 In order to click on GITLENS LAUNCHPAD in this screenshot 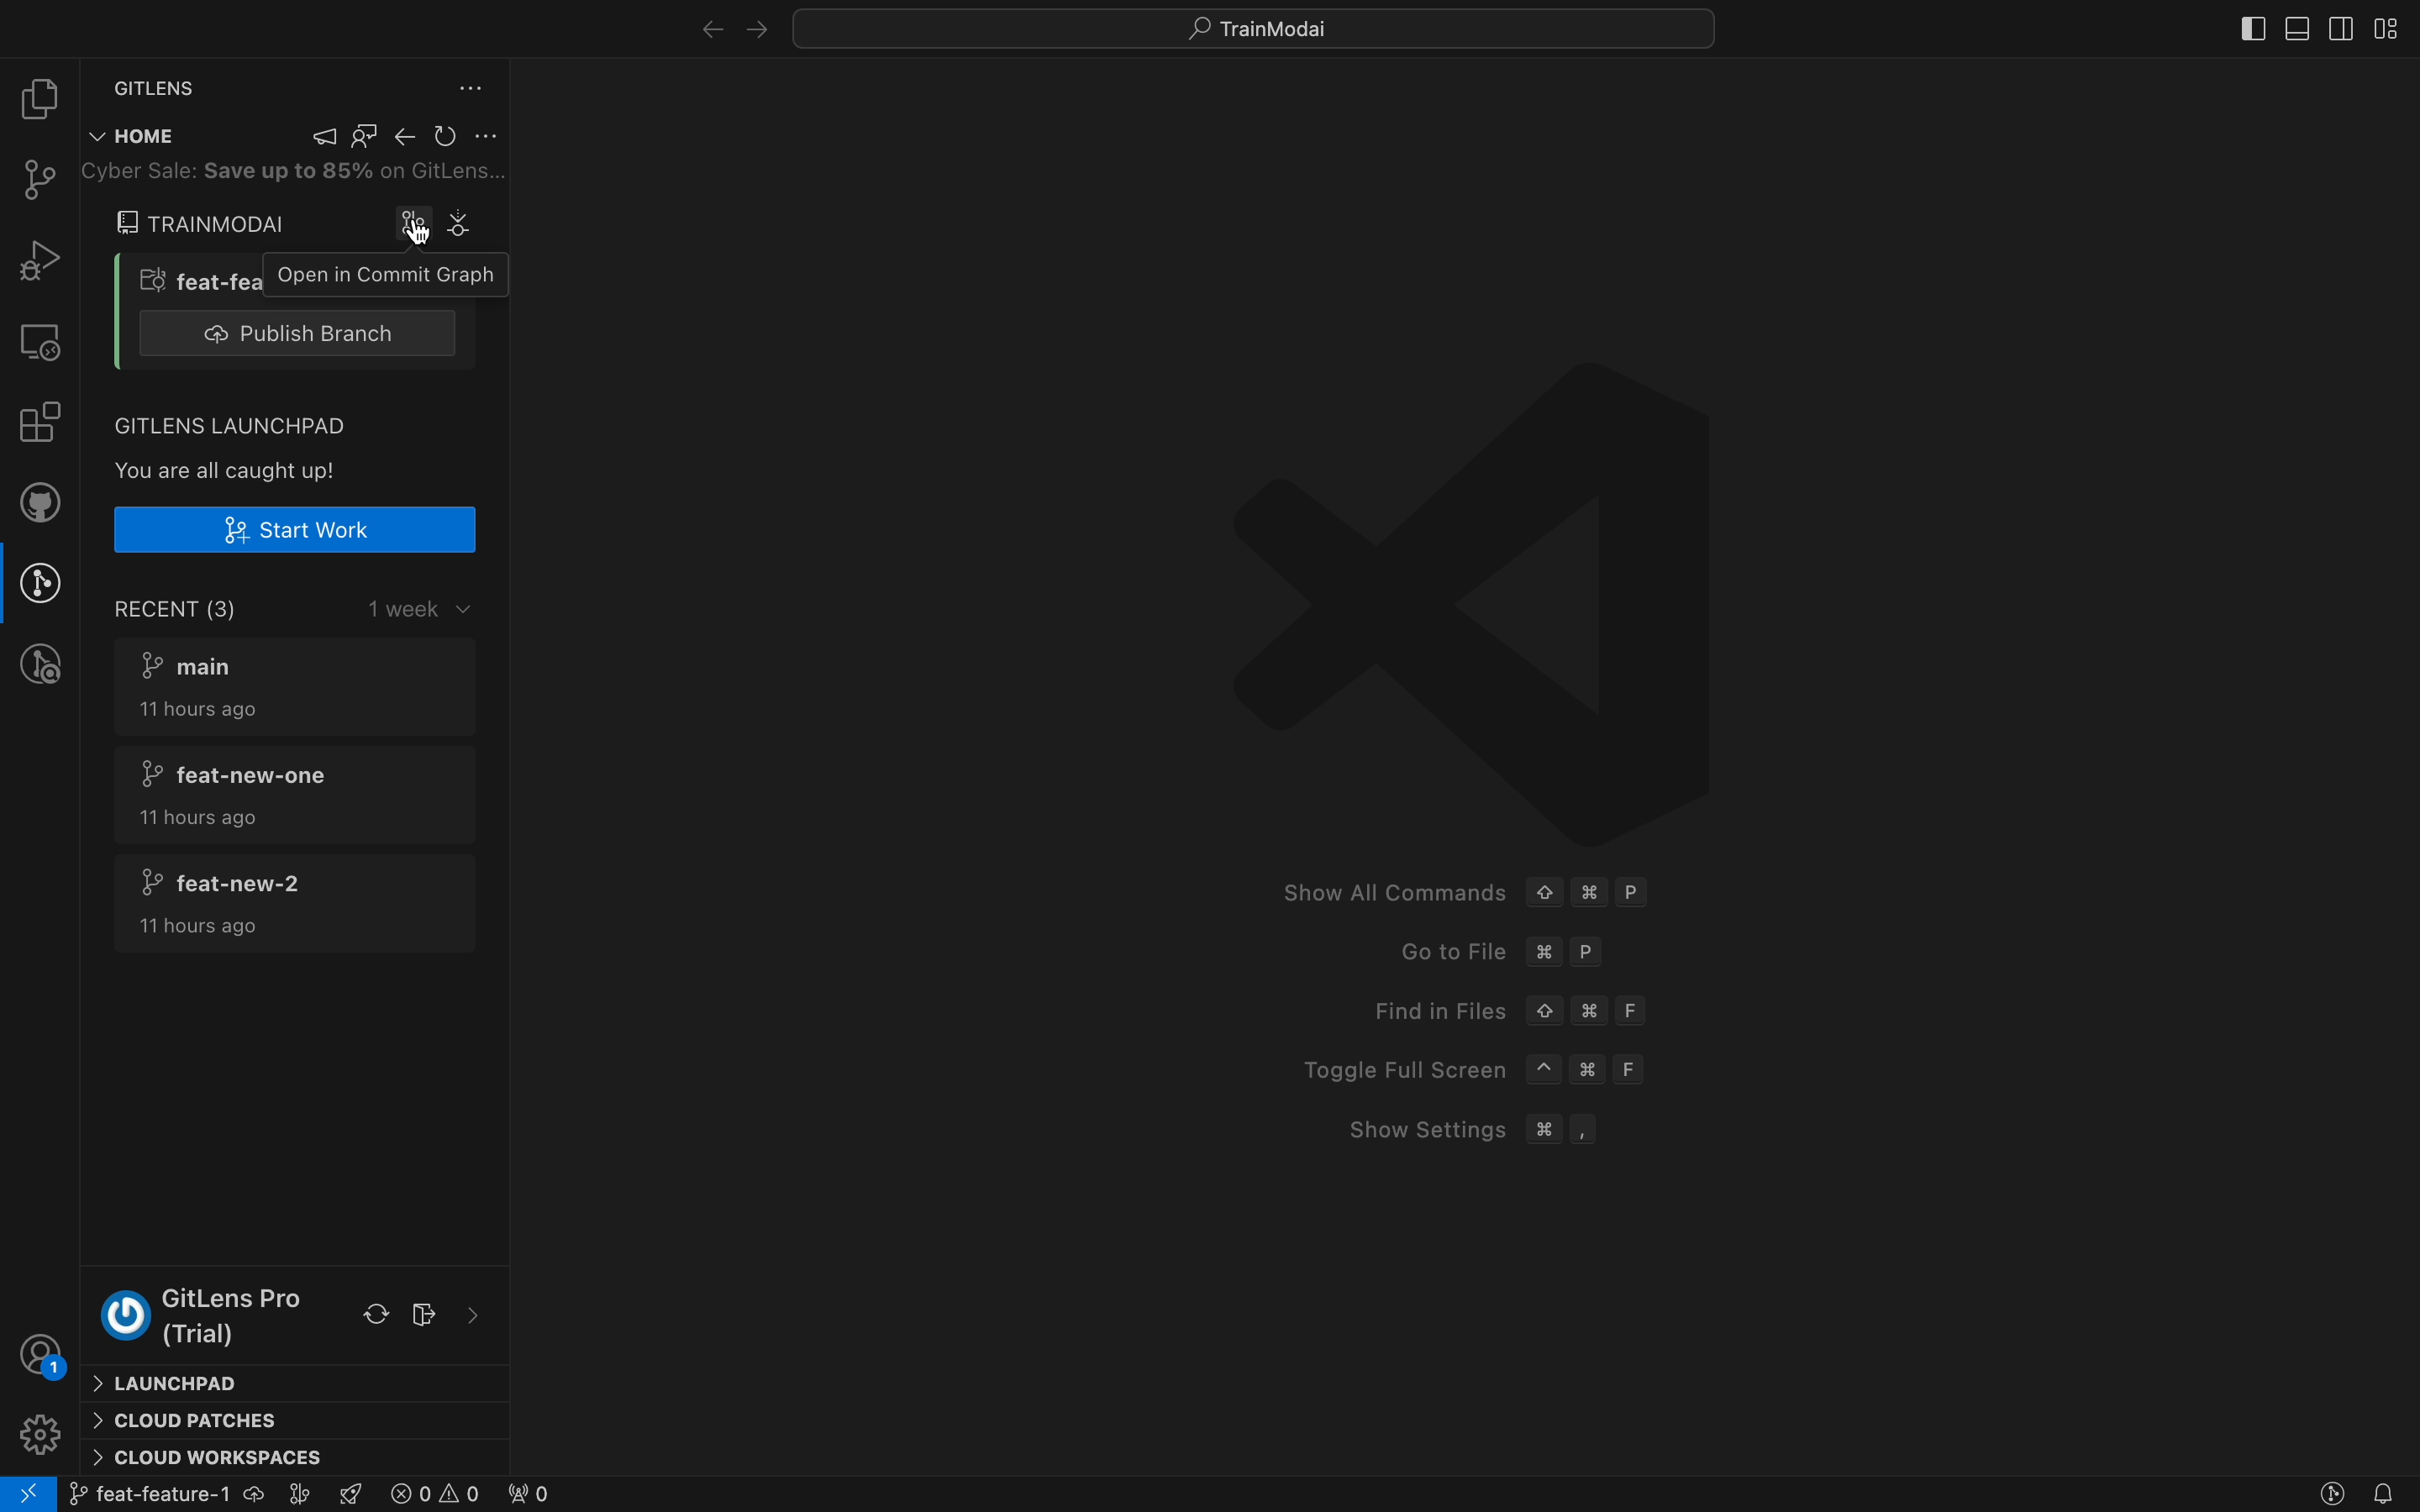, I will do `click(232, 422)`.